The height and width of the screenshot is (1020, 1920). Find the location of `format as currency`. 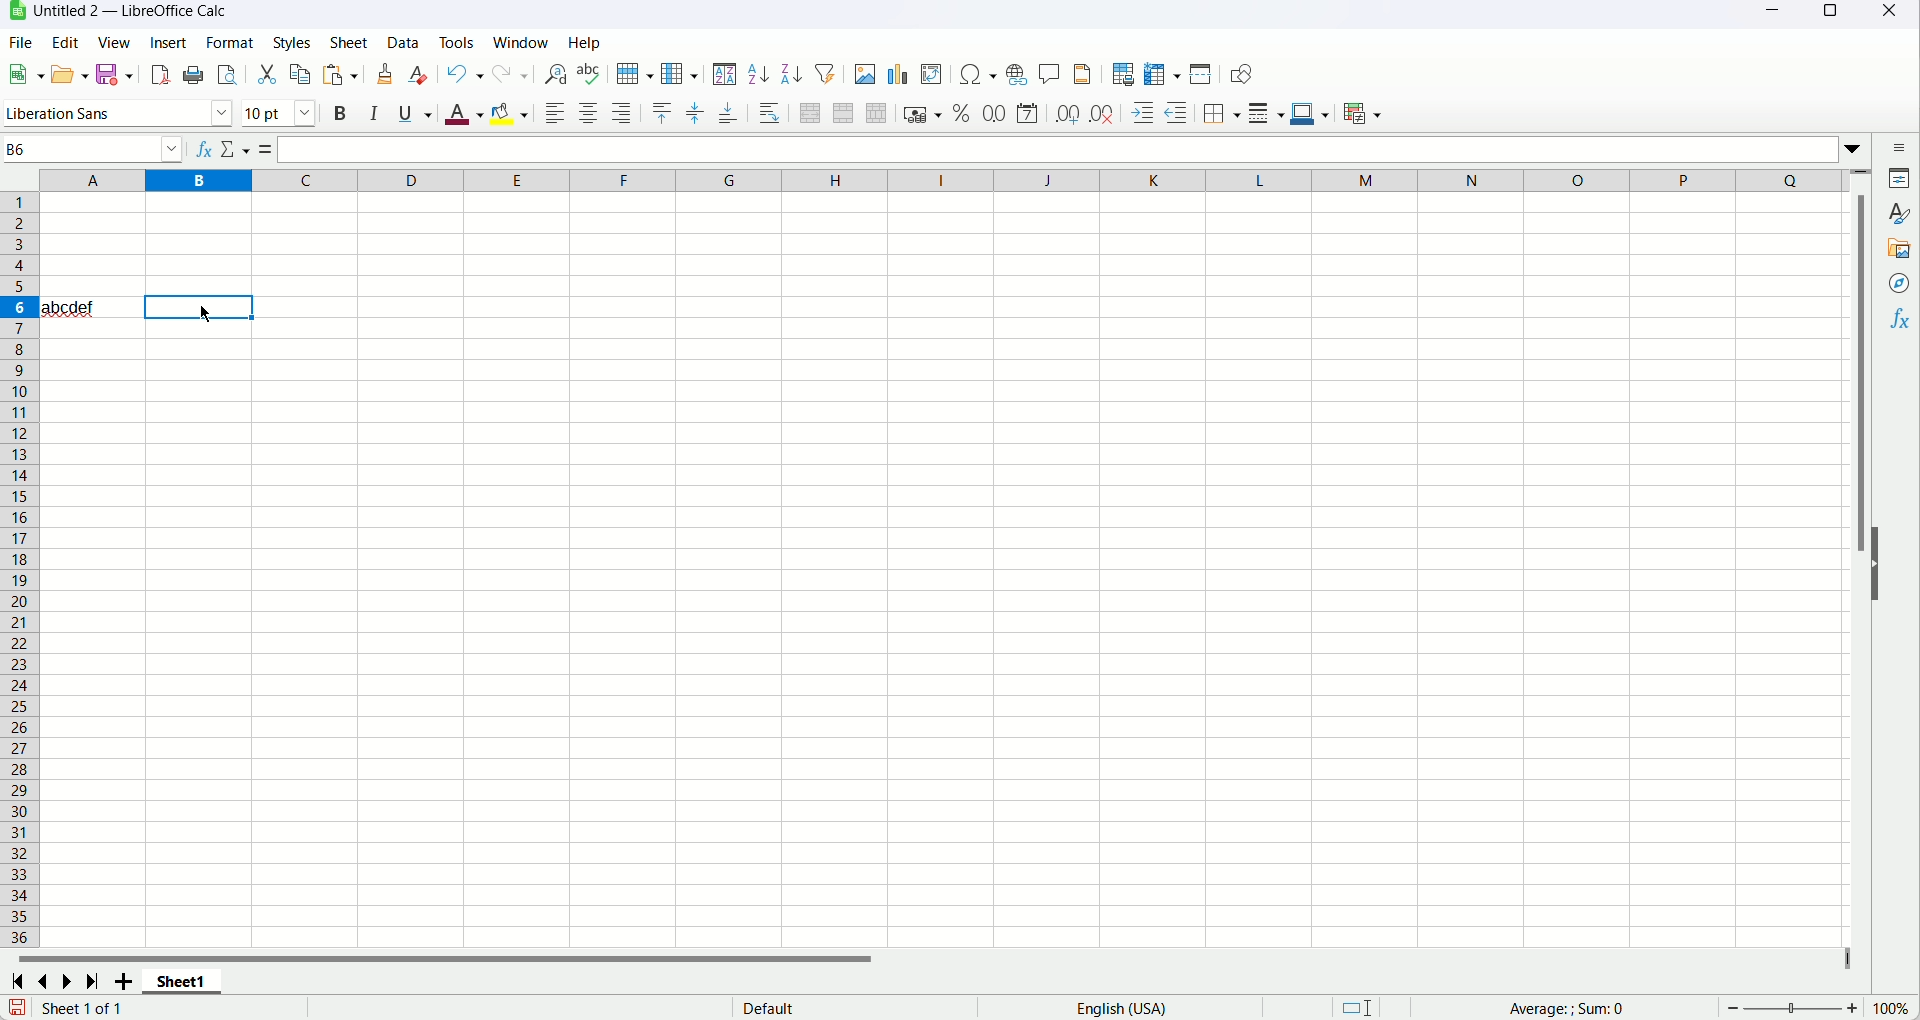

format as currency is located at coordinates (924, 112).